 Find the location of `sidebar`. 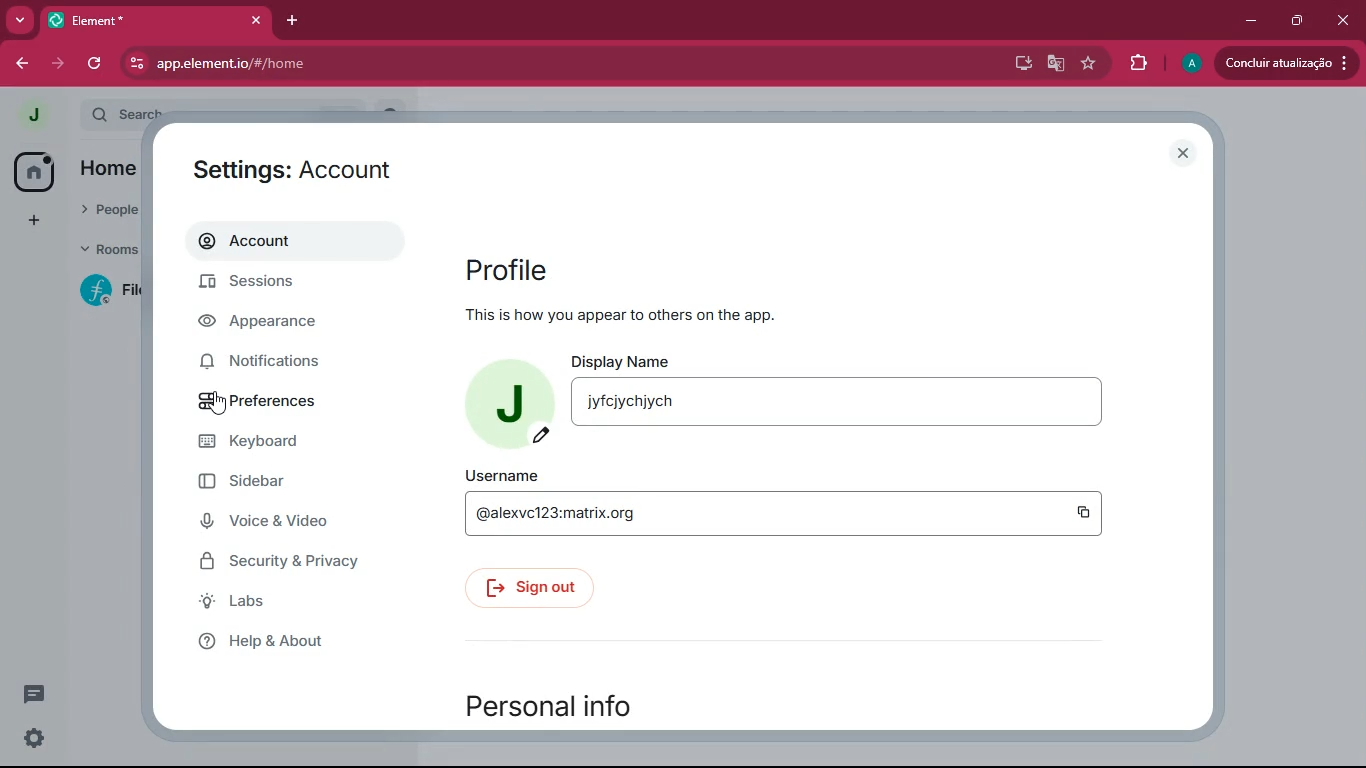

sidebar is located at coordinates (284, 485).